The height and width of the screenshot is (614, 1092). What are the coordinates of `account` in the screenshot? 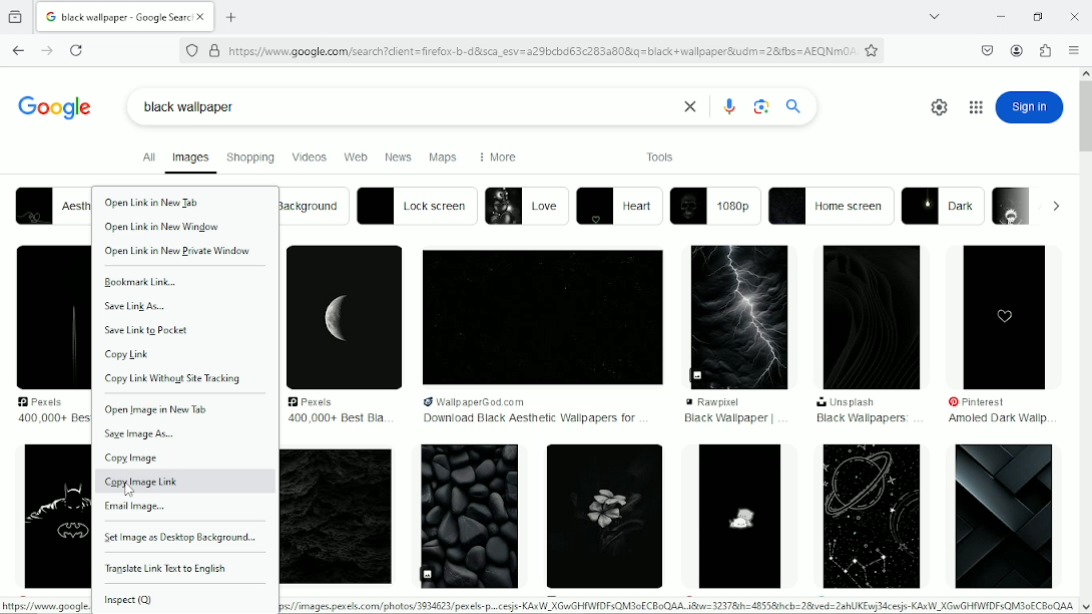 It's located at (1016, 50).